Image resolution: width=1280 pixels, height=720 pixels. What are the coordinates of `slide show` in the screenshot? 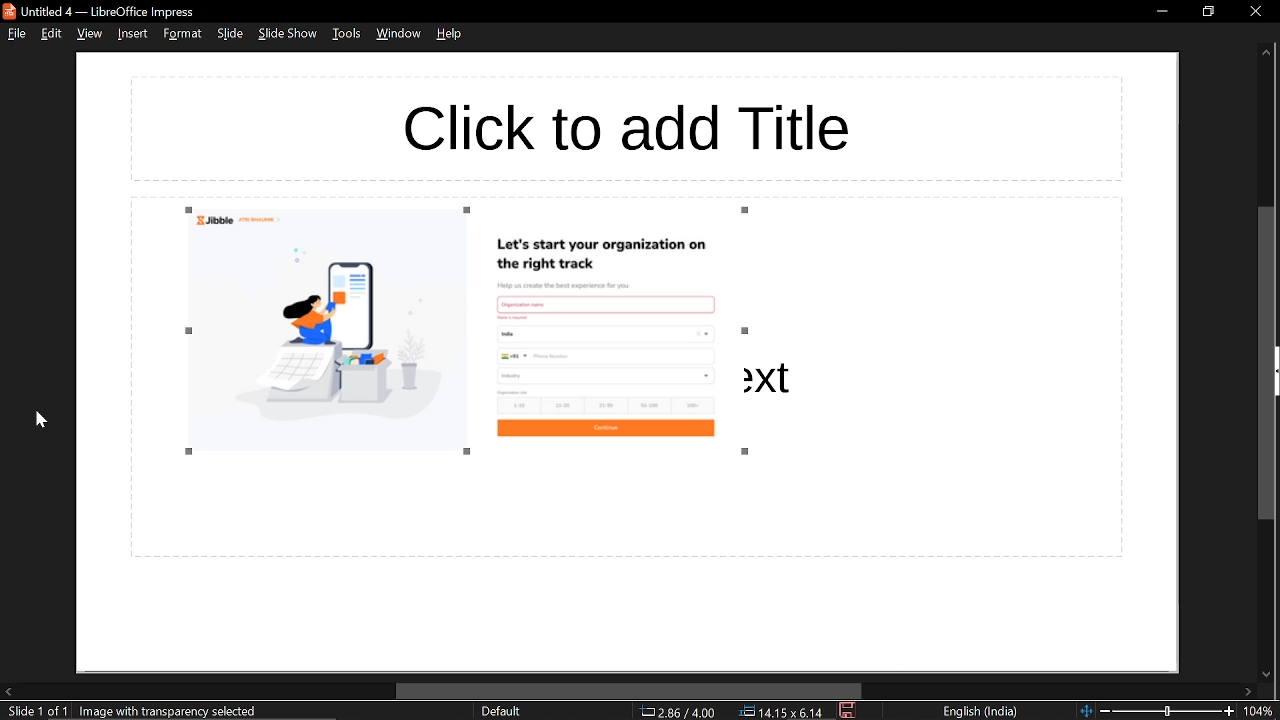 It's located at (288, 34).